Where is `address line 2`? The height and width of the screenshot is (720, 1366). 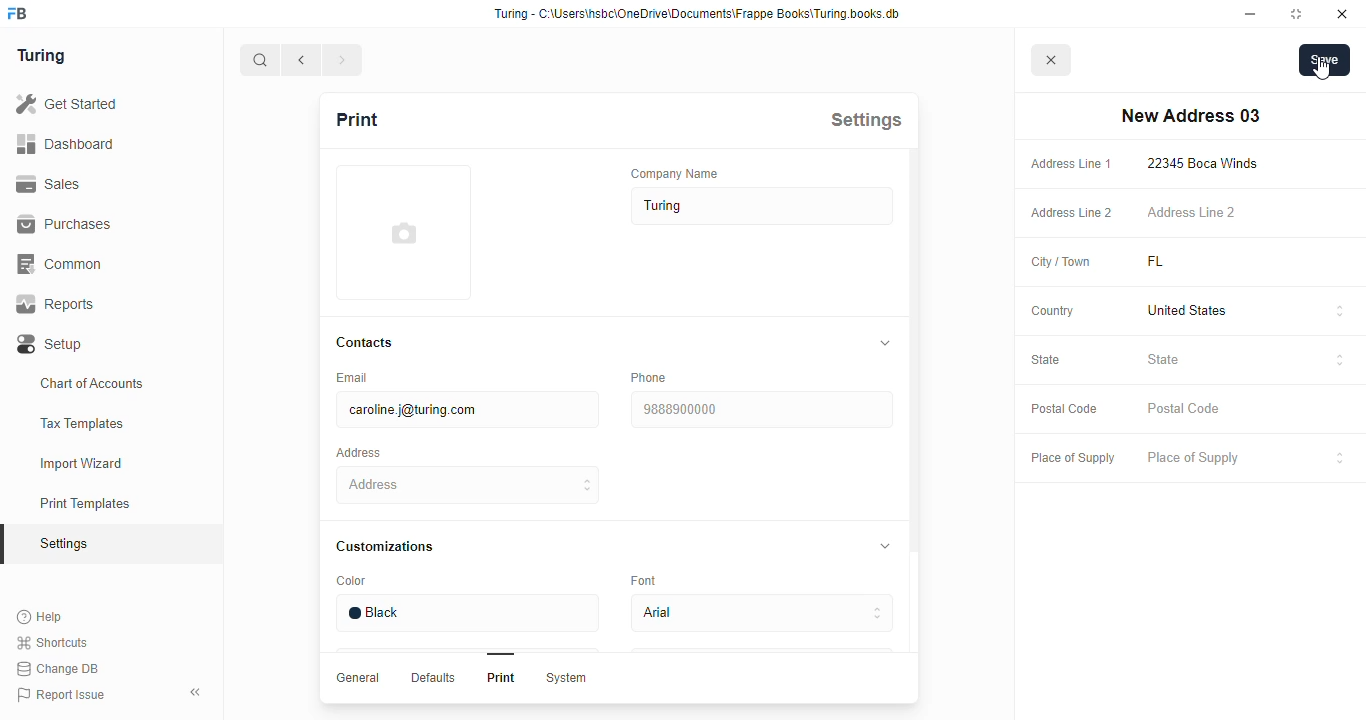 address line 2 is located at coordinates (1072, 213).